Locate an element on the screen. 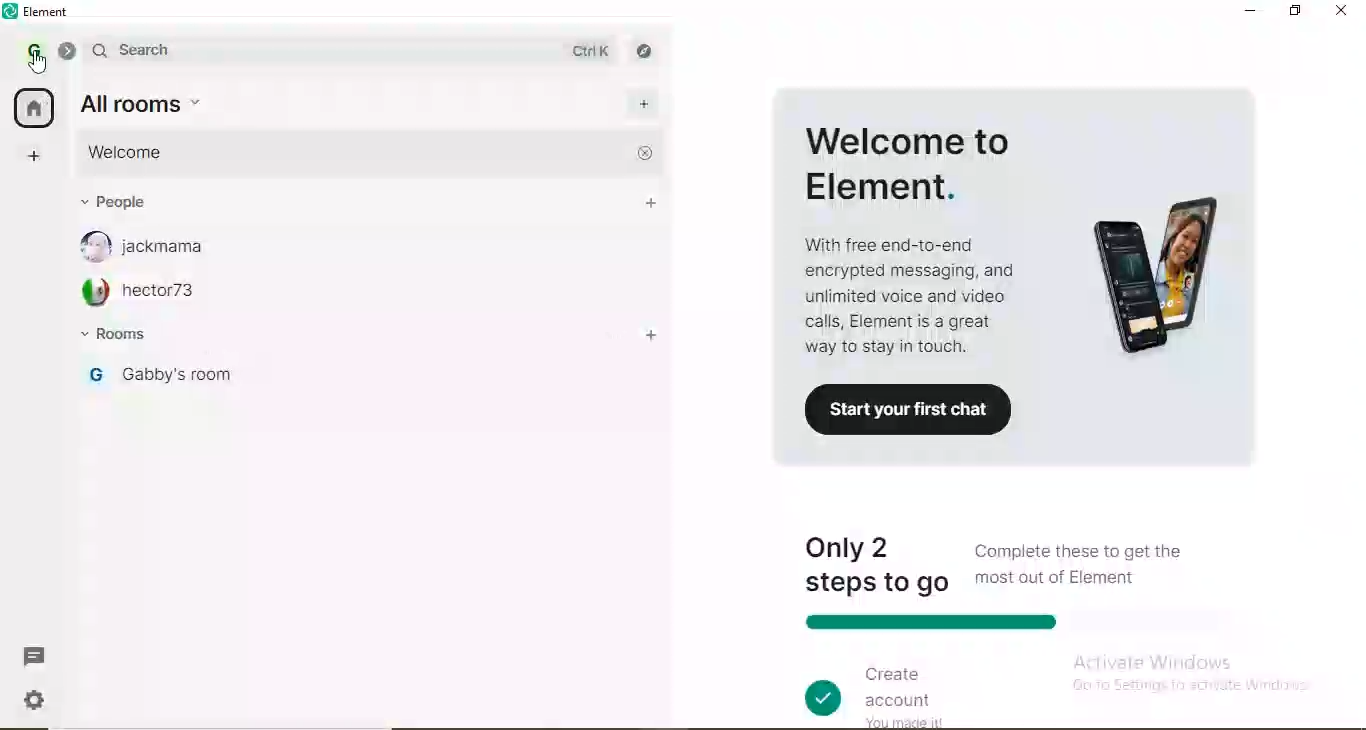 This screenshot has height=730, width=1366. element is located at coordinates (53, 11).